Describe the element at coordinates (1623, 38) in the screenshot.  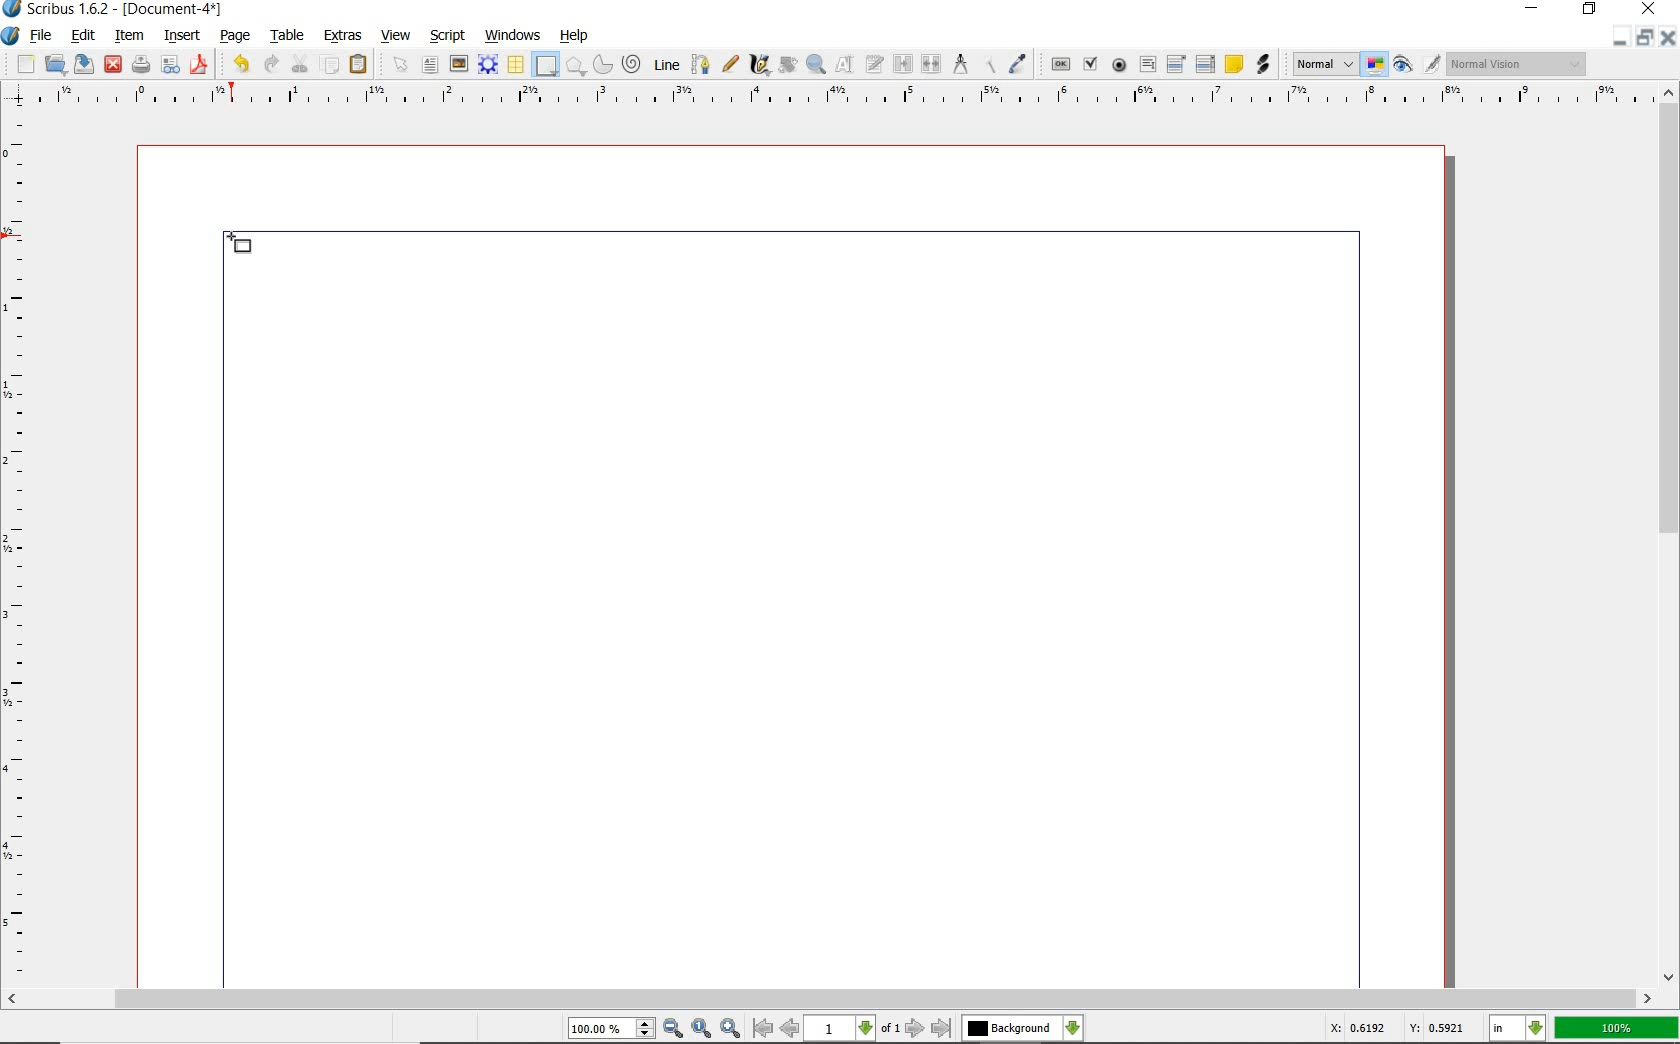
I see `minimize` at that location.